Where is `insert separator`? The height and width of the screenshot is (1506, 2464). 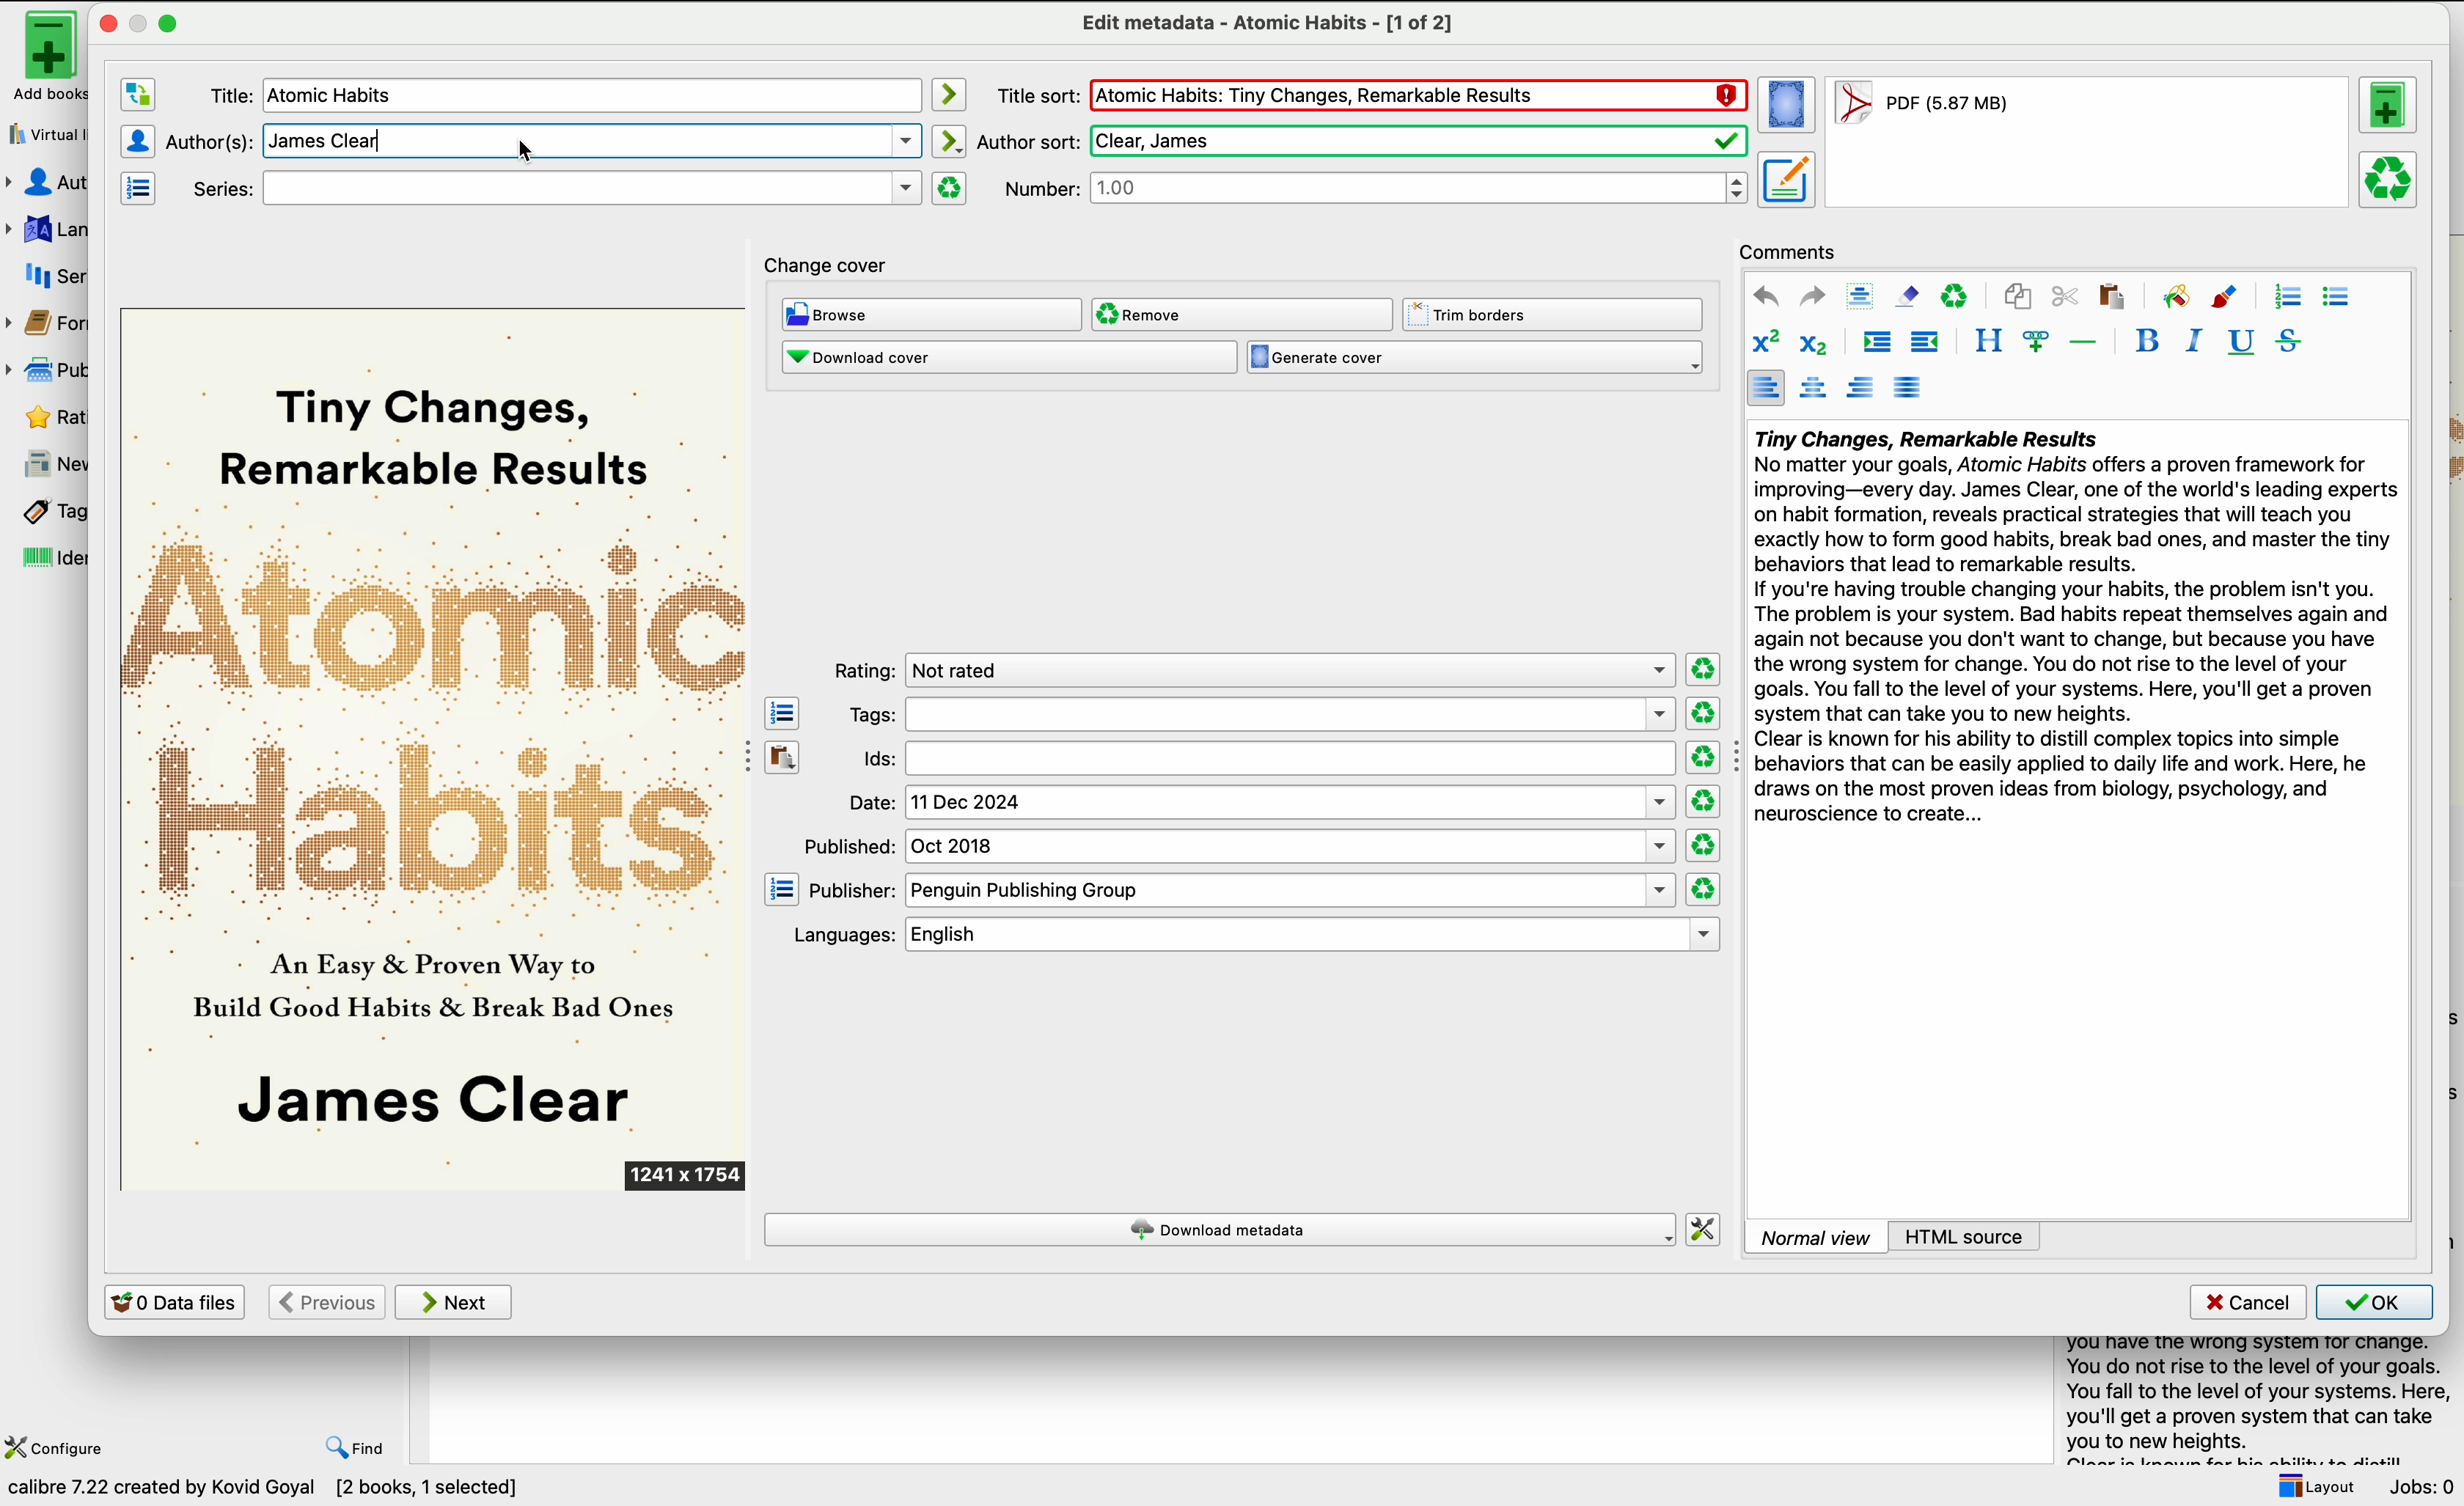
insert separator is located at coordinates (2084, 341).